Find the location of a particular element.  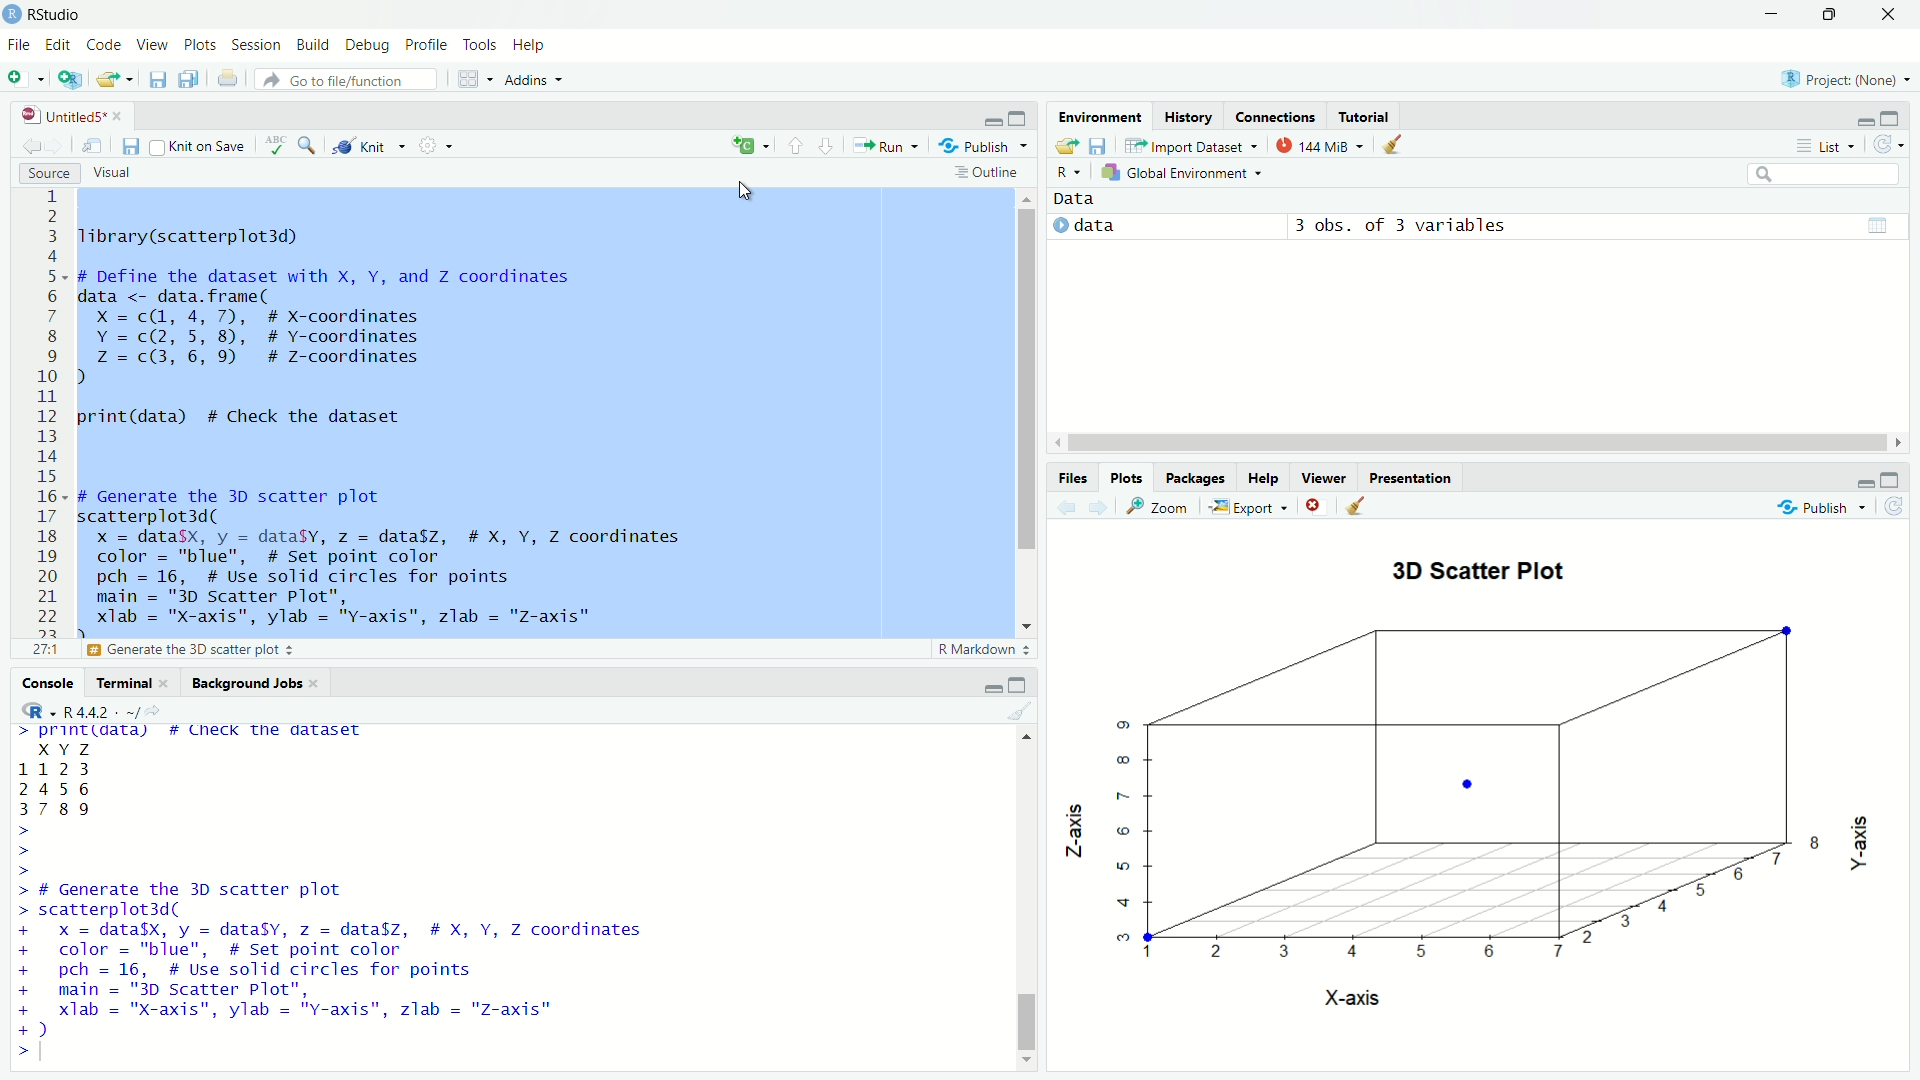

run the current line or selection is located at coordinates (888, 147).